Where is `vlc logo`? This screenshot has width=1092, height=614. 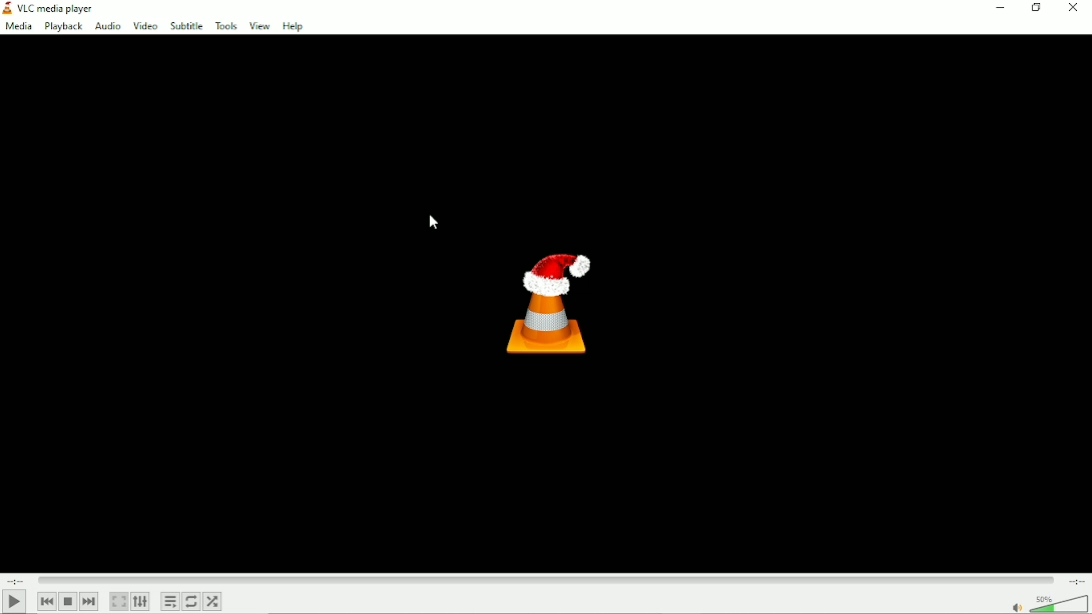
vlc logo is located at coordinates (7, 8).